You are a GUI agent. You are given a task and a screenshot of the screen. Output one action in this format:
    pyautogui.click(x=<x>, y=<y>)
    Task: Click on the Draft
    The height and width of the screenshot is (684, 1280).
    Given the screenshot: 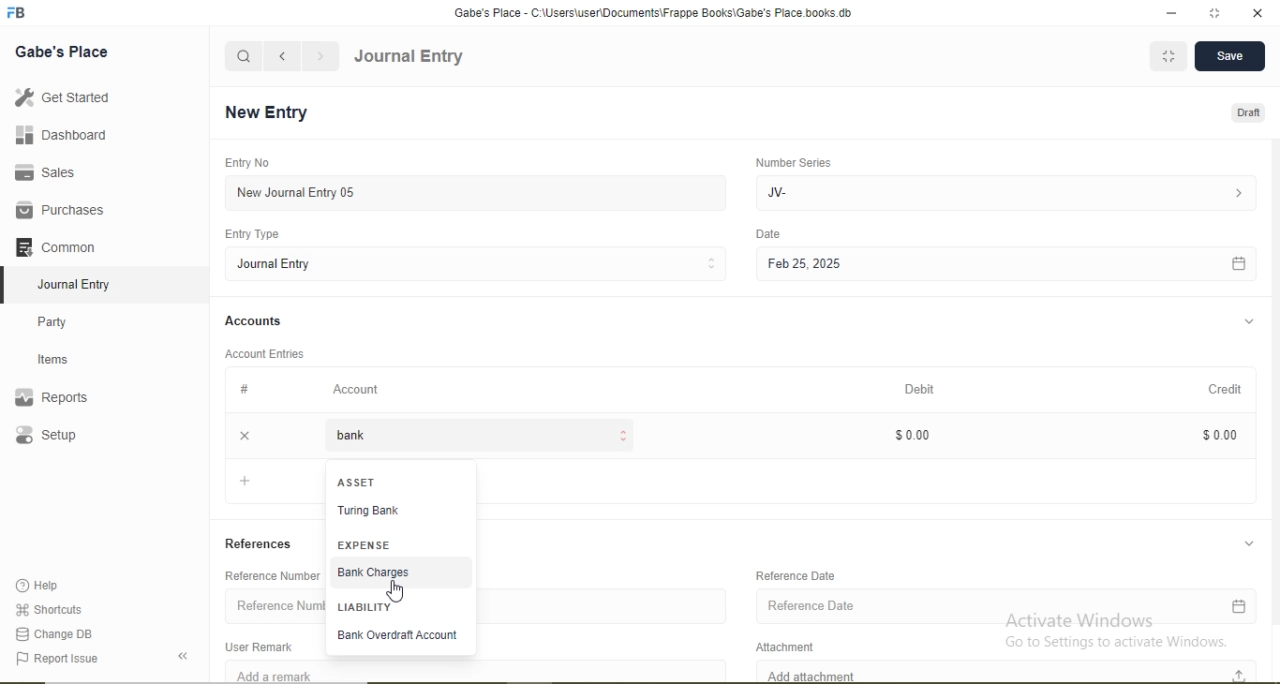 What is the action you would take?
    pyautogui.click(x=1246, y=112)
    